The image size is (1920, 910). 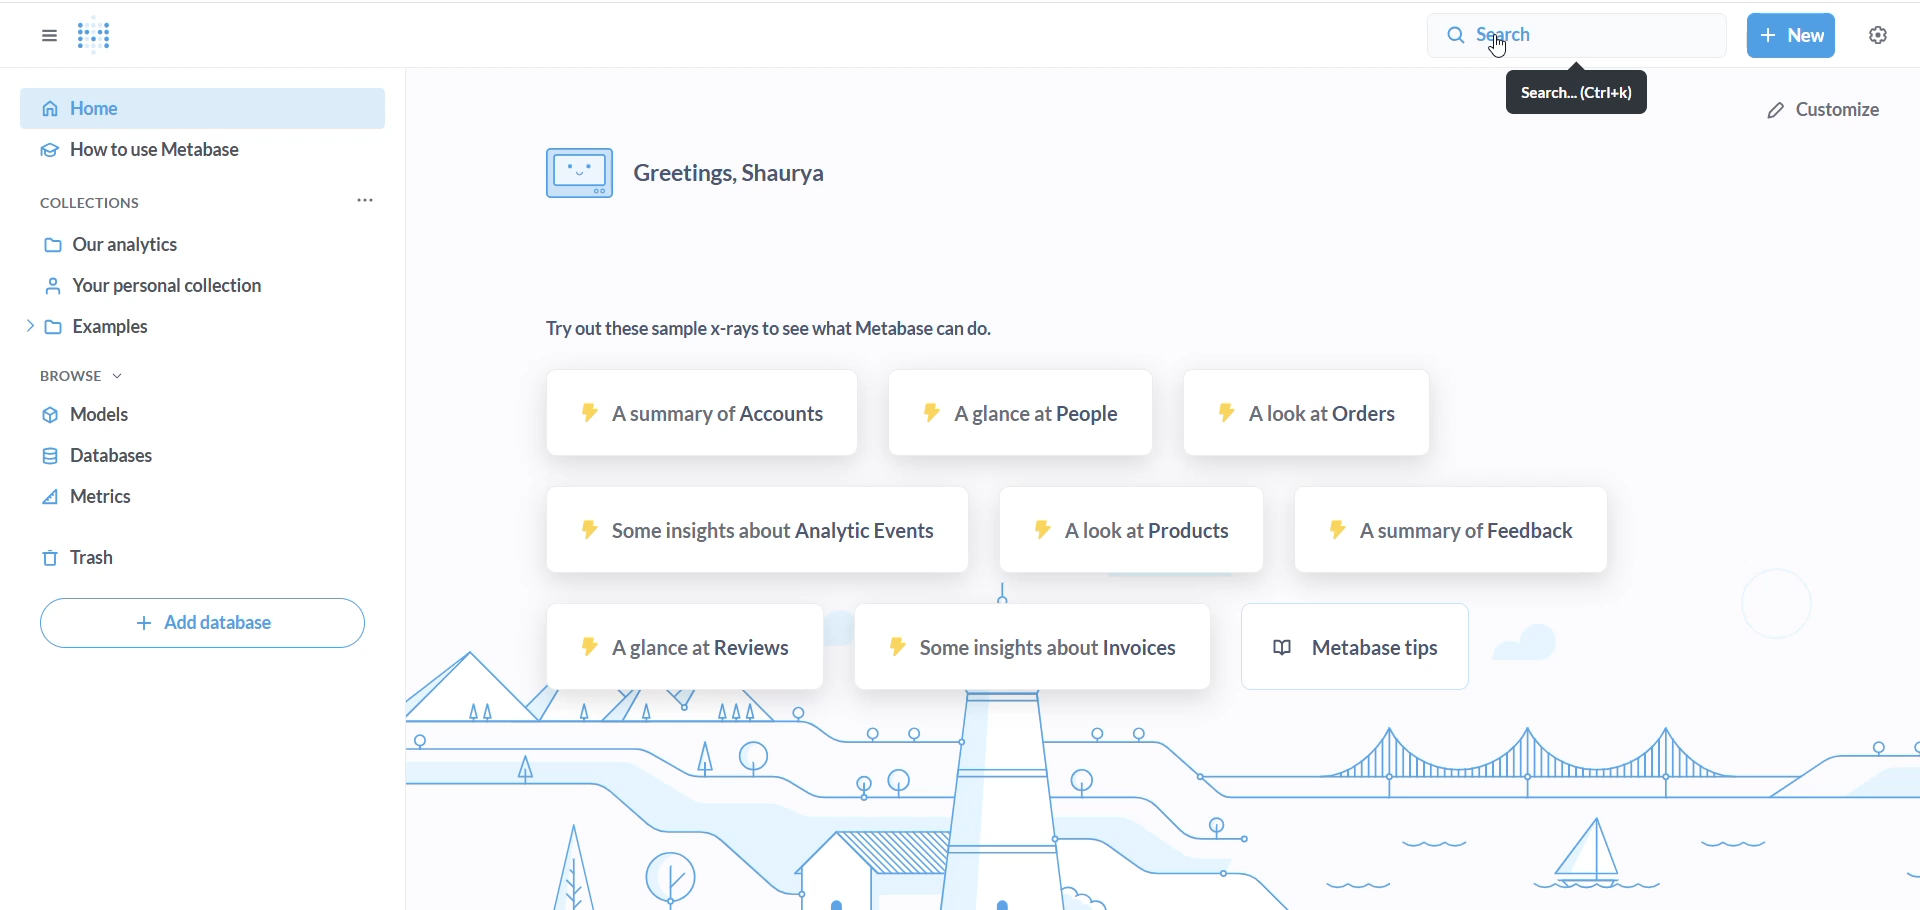 What do you see at coordinates (1820, 107) in the screenshot?
I see `customize` at bounding box center [1820, 107].